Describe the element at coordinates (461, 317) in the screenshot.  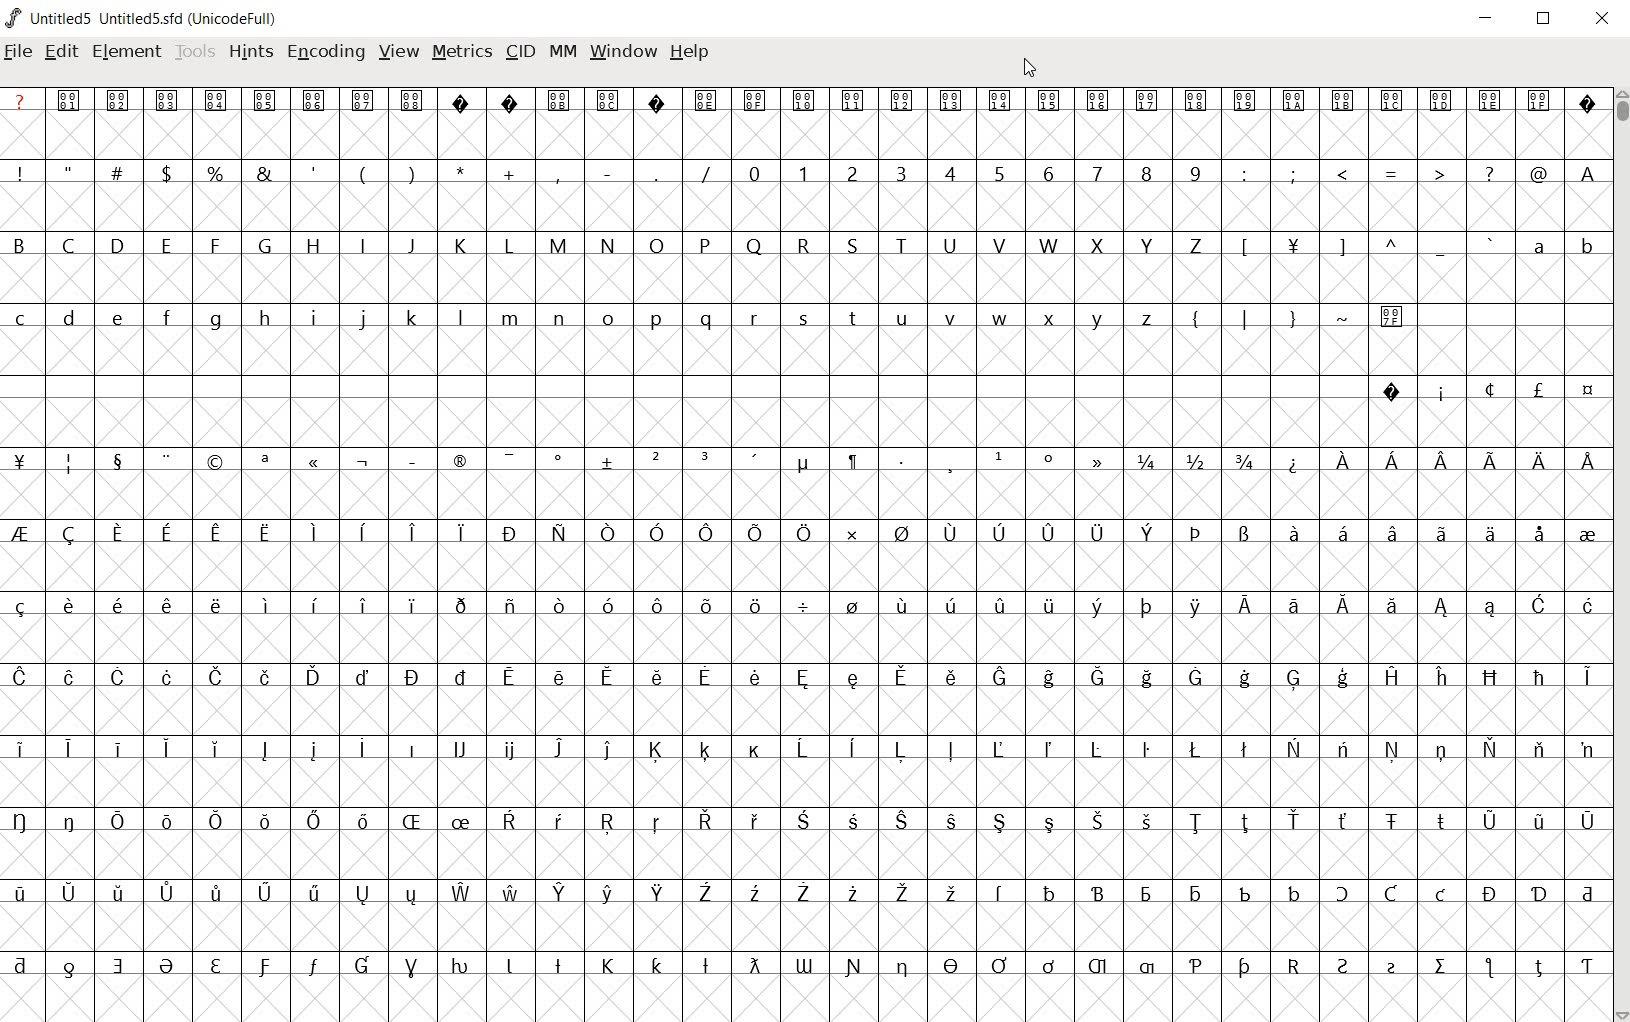
I see `l` at that location.